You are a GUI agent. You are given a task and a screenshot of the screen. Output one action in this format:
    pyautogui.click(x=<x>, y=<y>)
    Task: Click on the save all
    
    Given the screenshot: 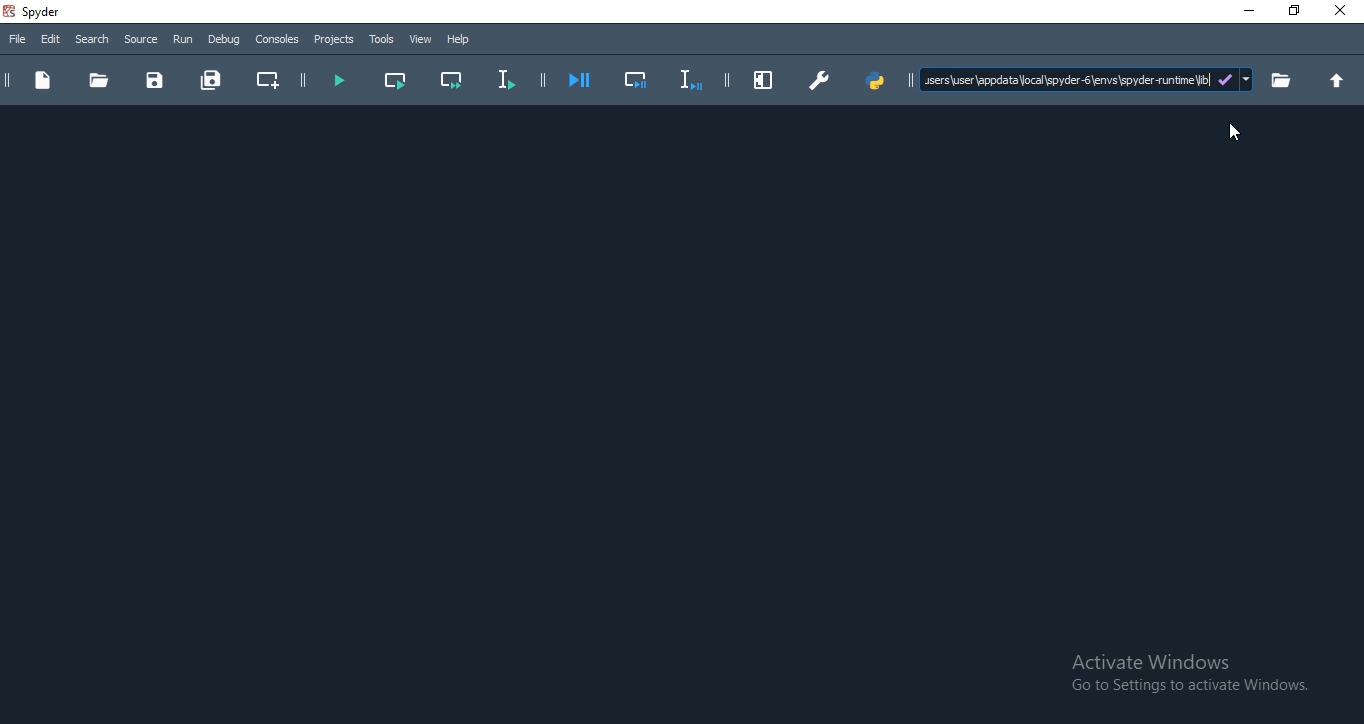 What is the action you would take?
    pyautogui.click(x=210, y=77)
    